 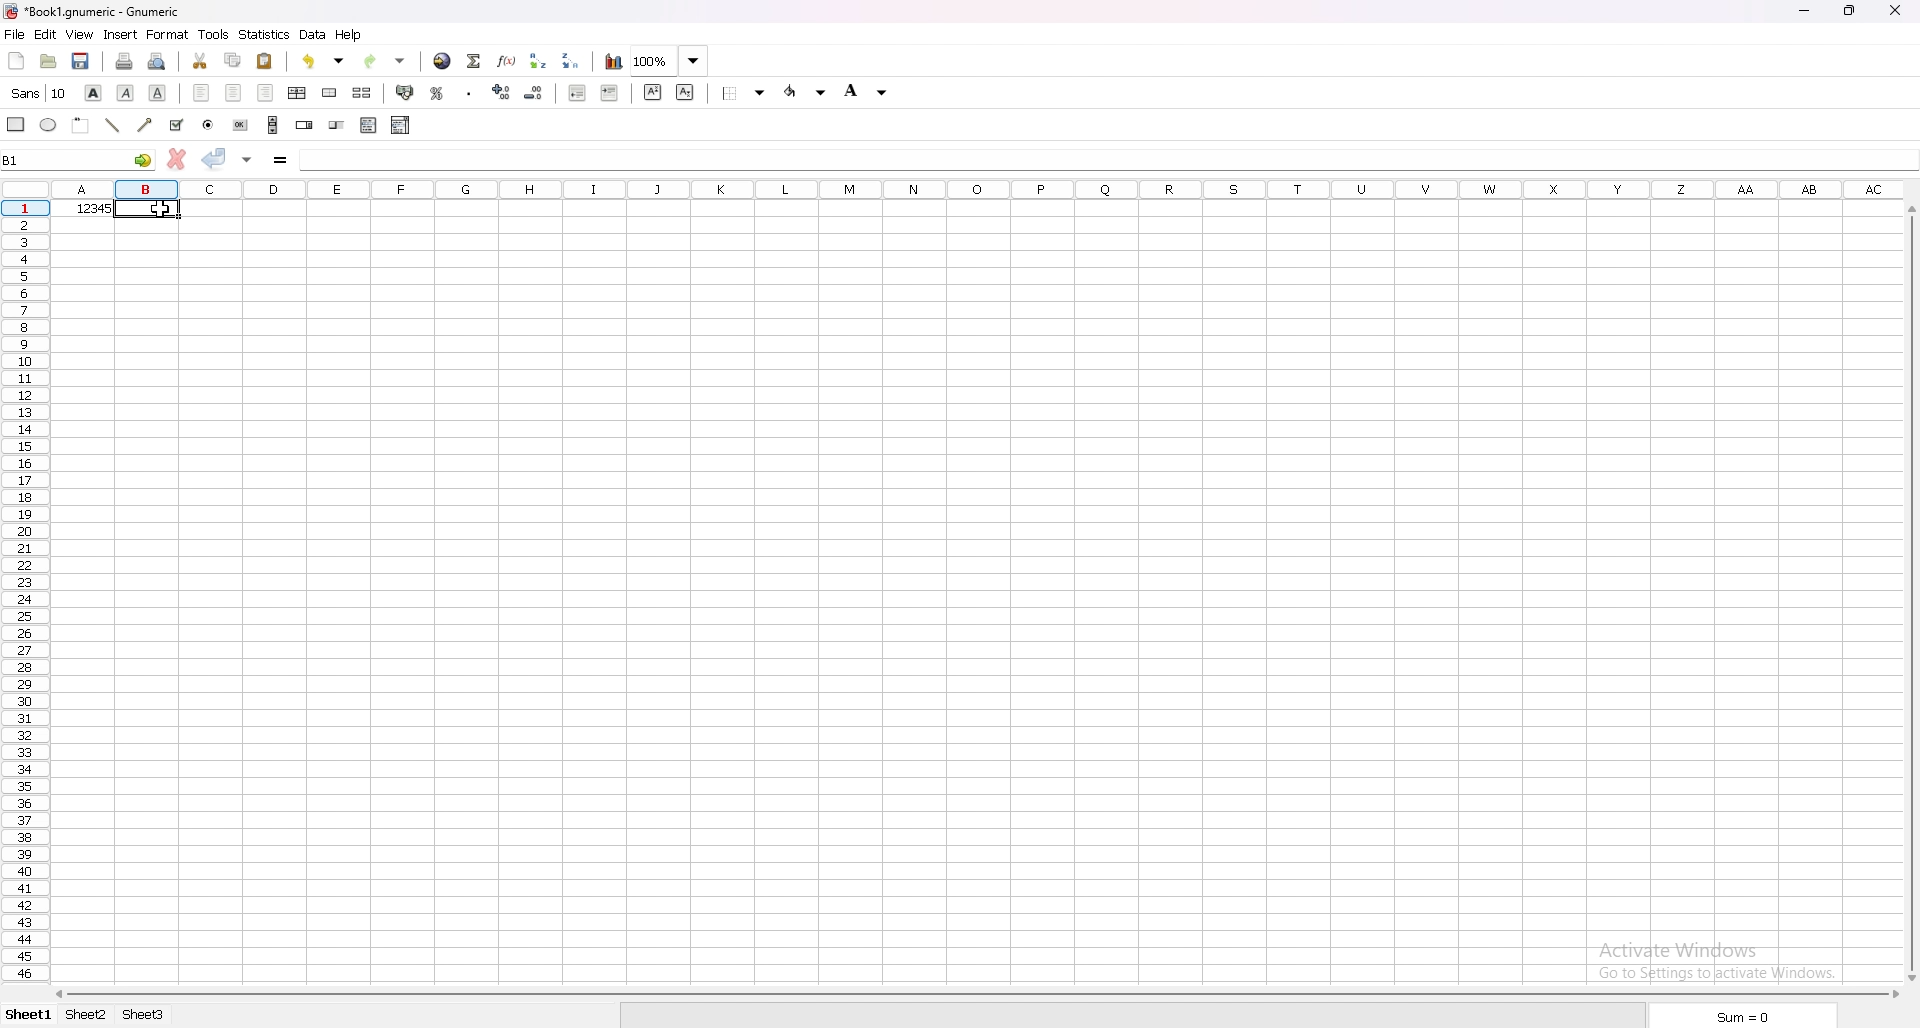 I want to click on percentage, so click(x=437, y=92).